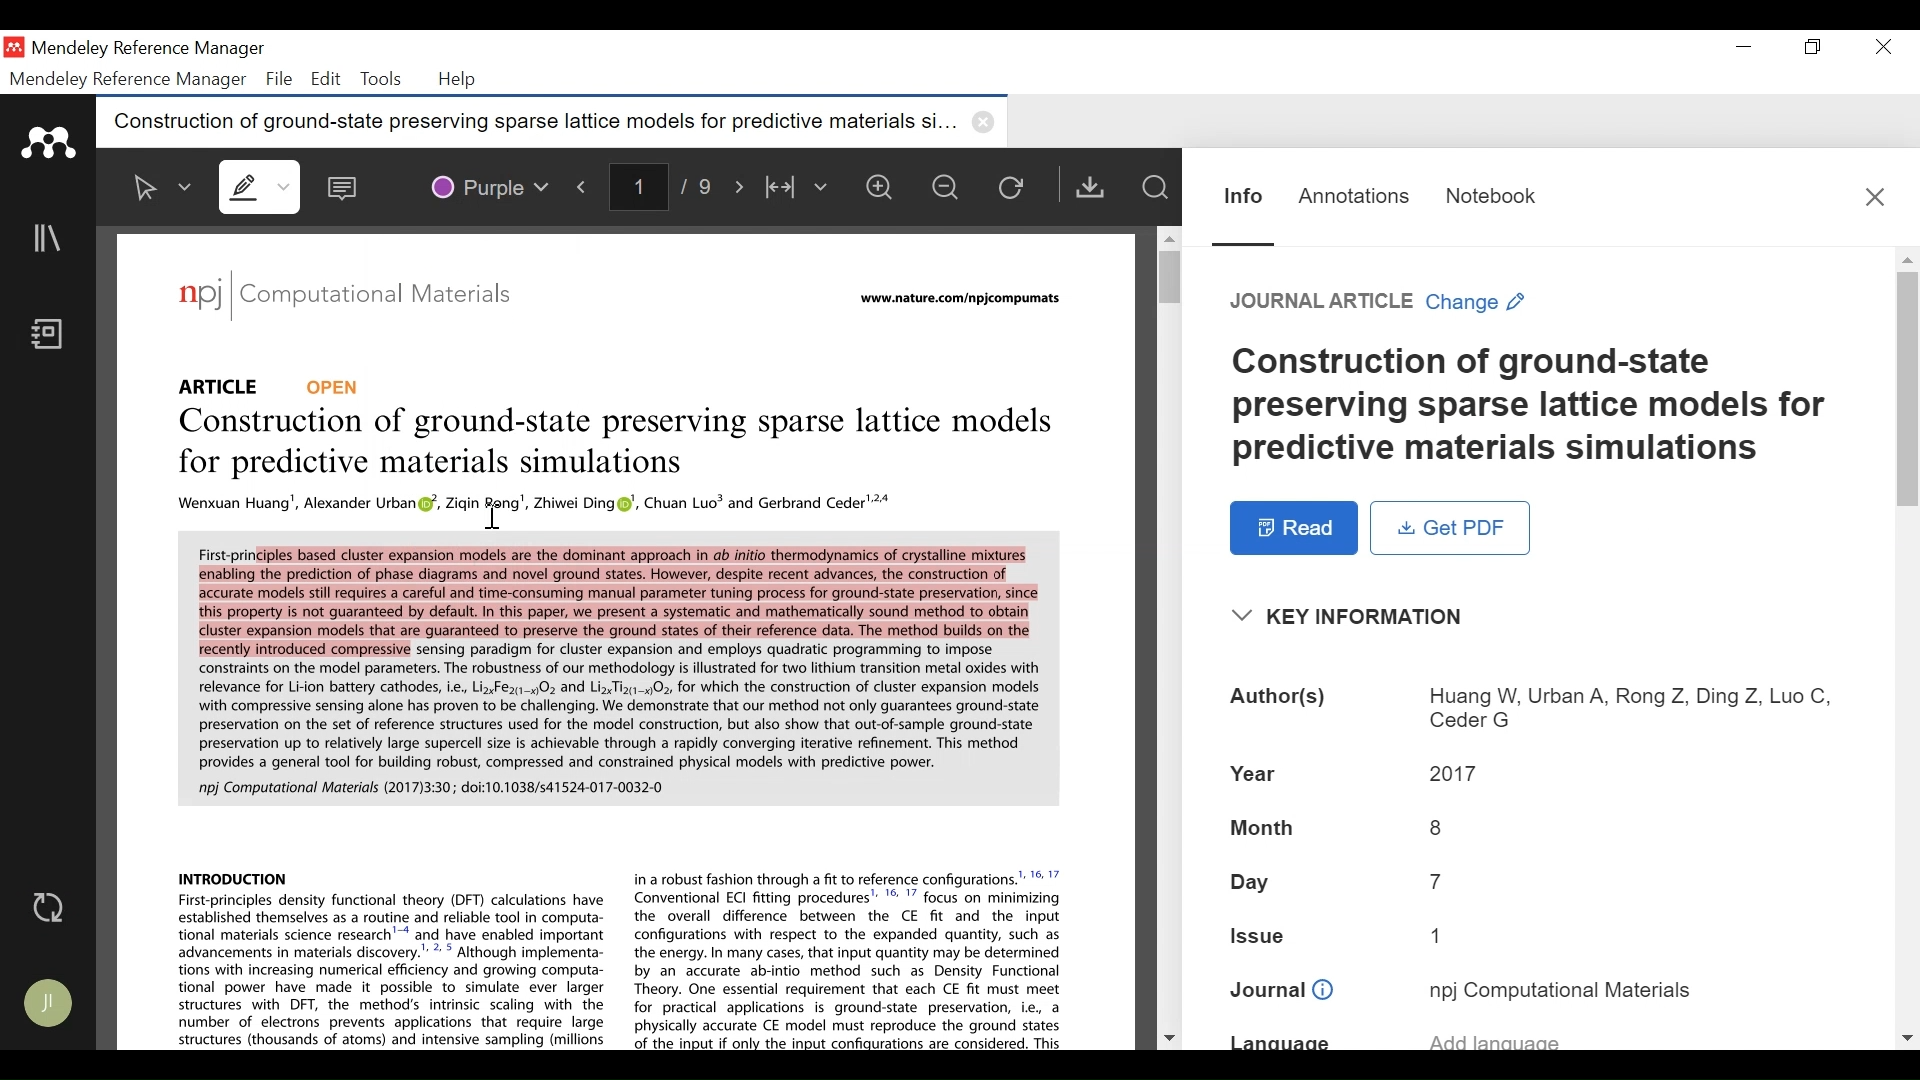 The image size is (1920, 1080). What do you see at coordinates (46, 1003) in the screenshot?
I see `Avatar` at bounding box center [46, 1003].